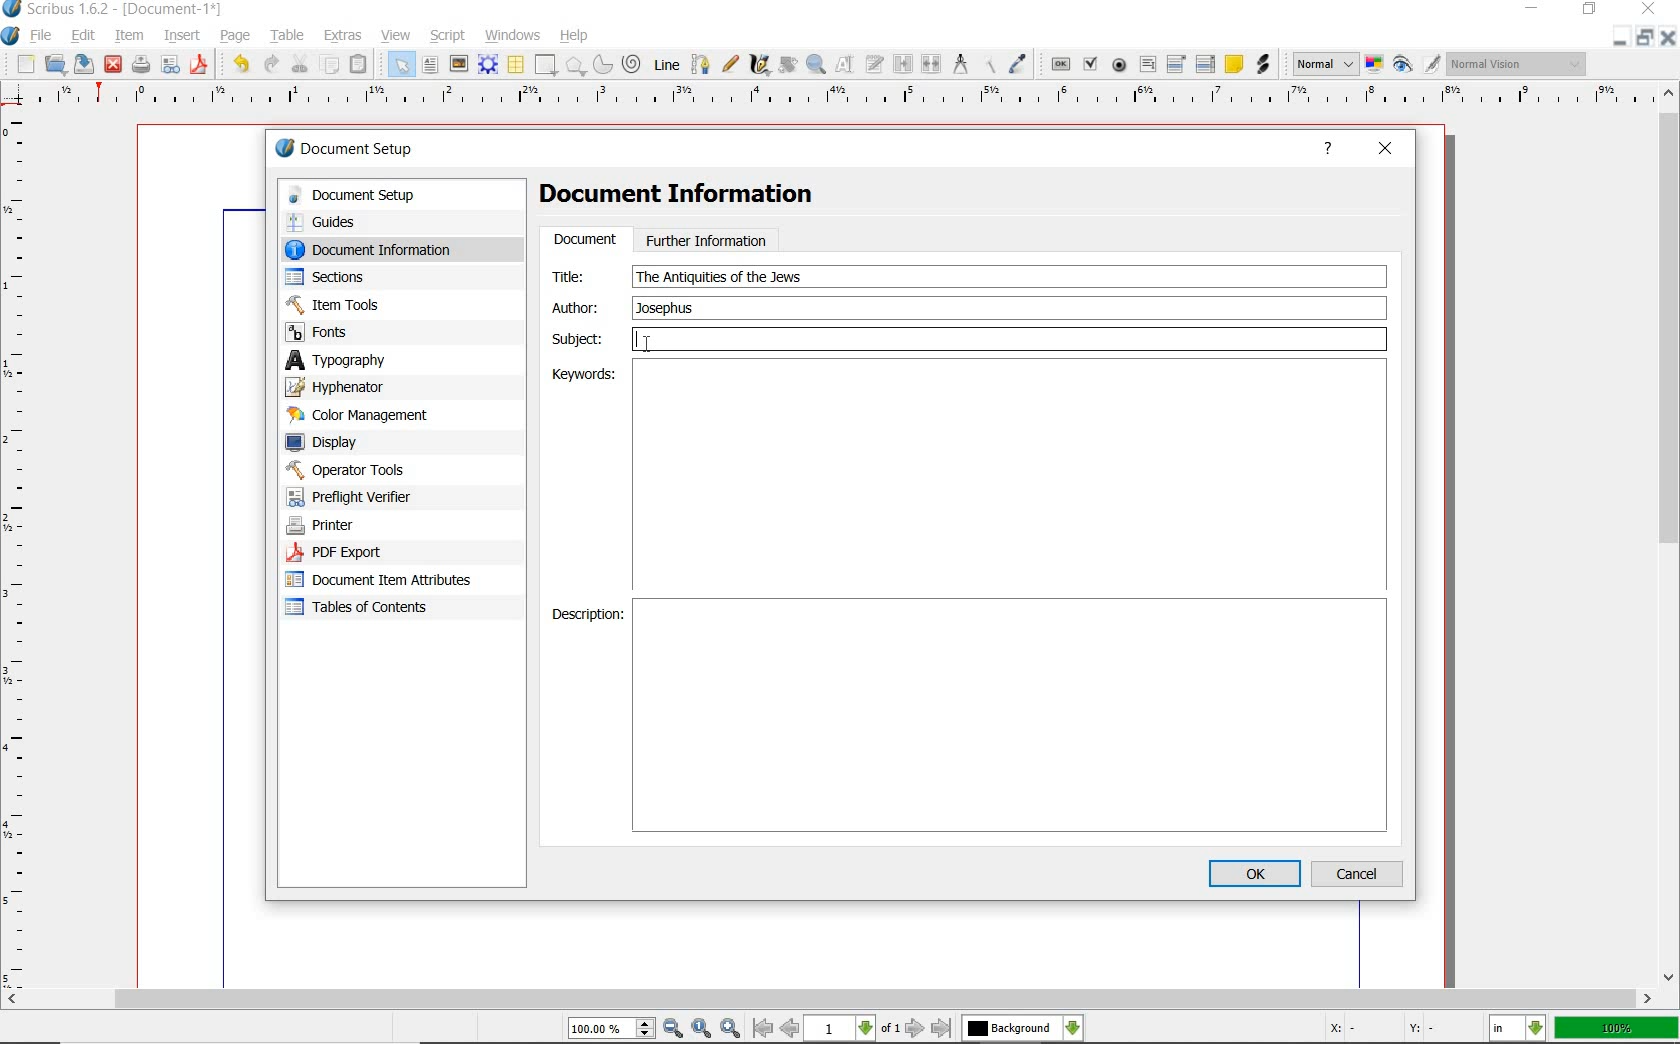 This screenshot has width=1680, height=1044. What do you see at coordinates (1386, 150) in the screenshot?
I see `close` at bounding box center [1386, 150].